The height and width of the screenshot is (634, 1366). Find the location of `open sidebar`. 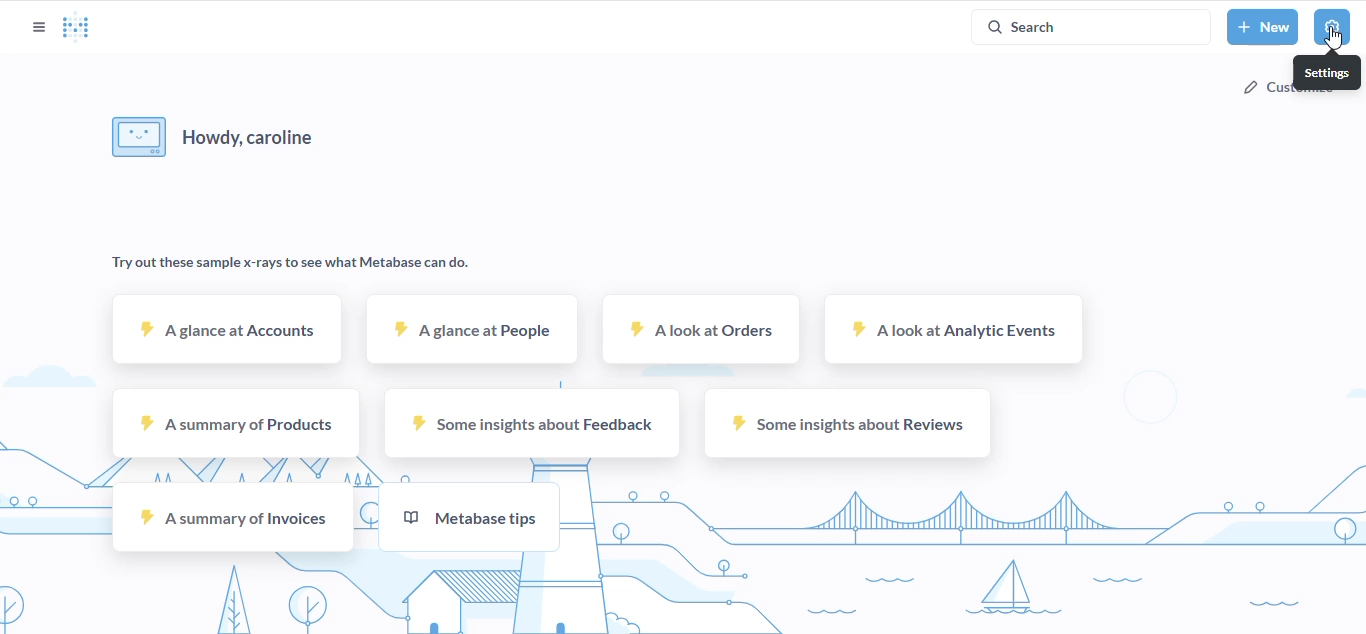

open sidebar is located at coordinates (38, 27).